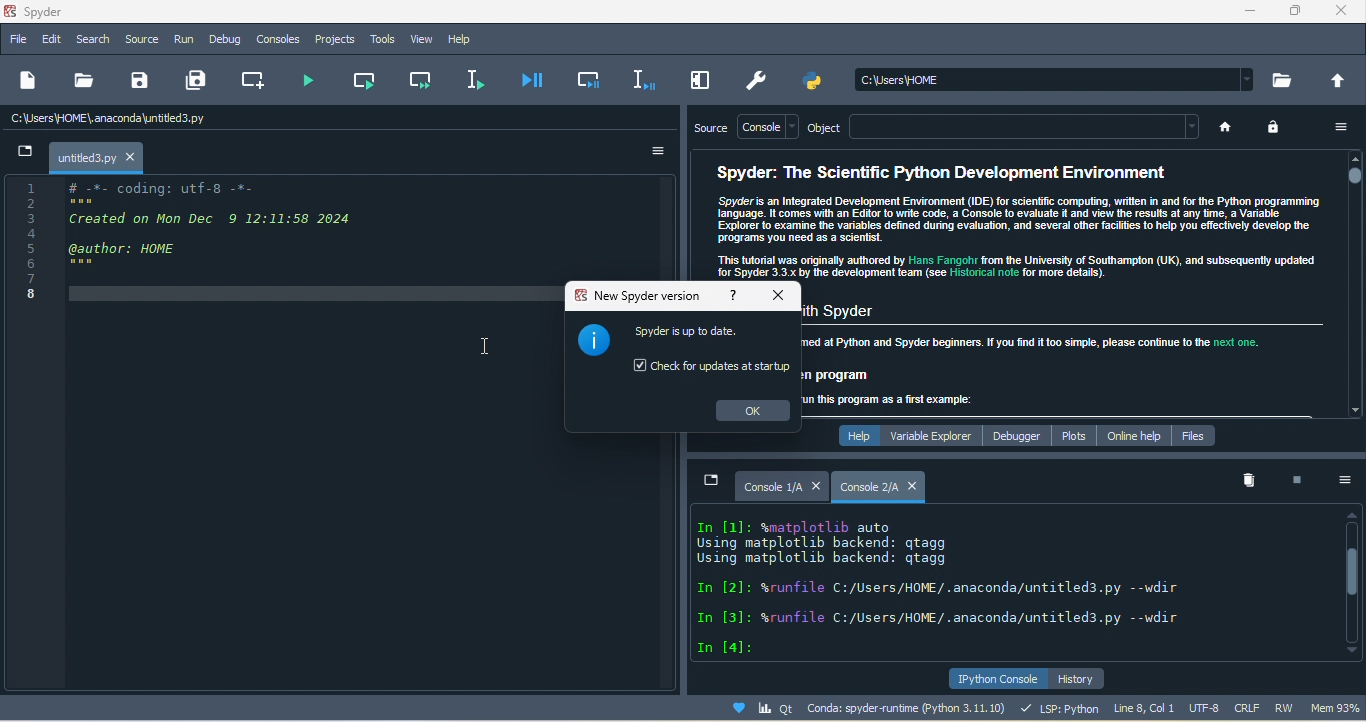 Image resolution: width=1366 pixels, height=722 pixels. I want to click on debug, so click(222, 40).